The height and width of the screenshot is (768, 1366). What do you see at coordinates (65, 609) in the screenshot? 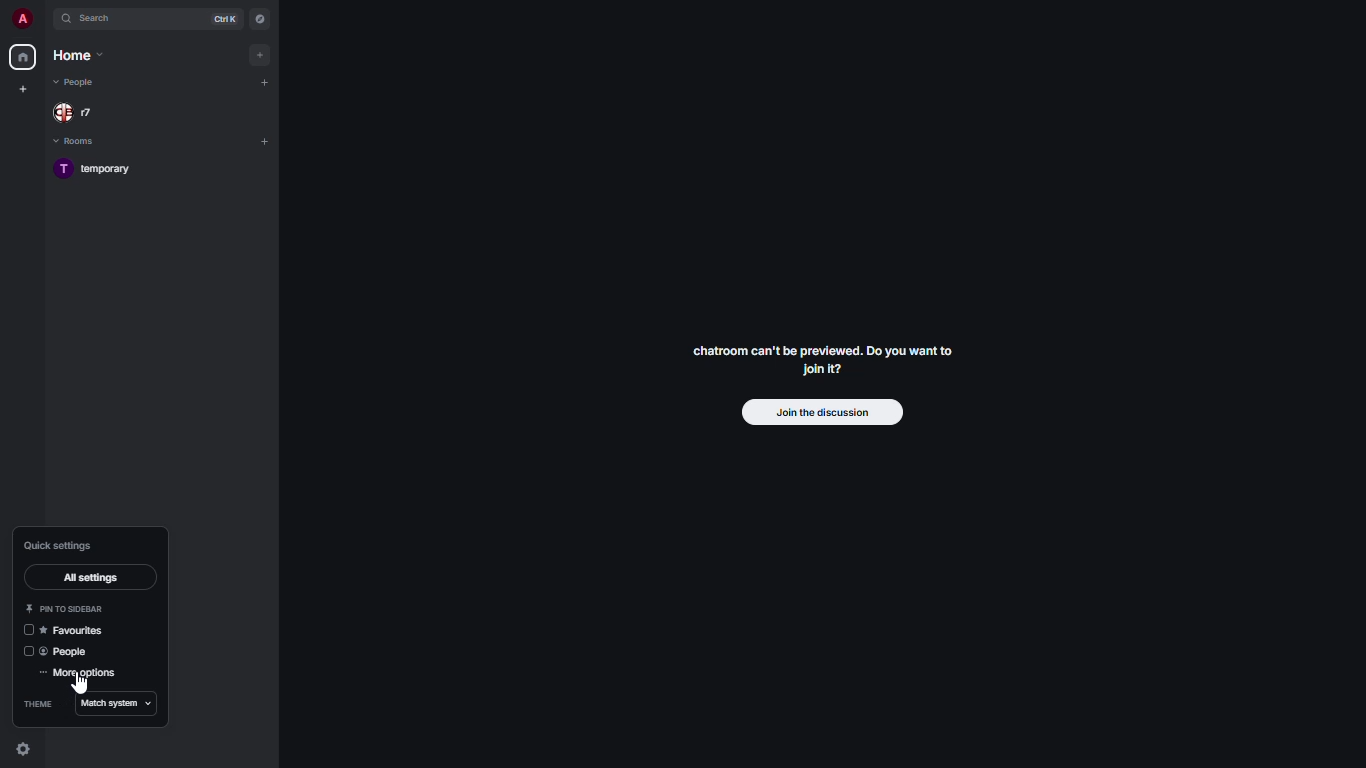
I see `pin to sidebar` at bounding box center [65, 609].